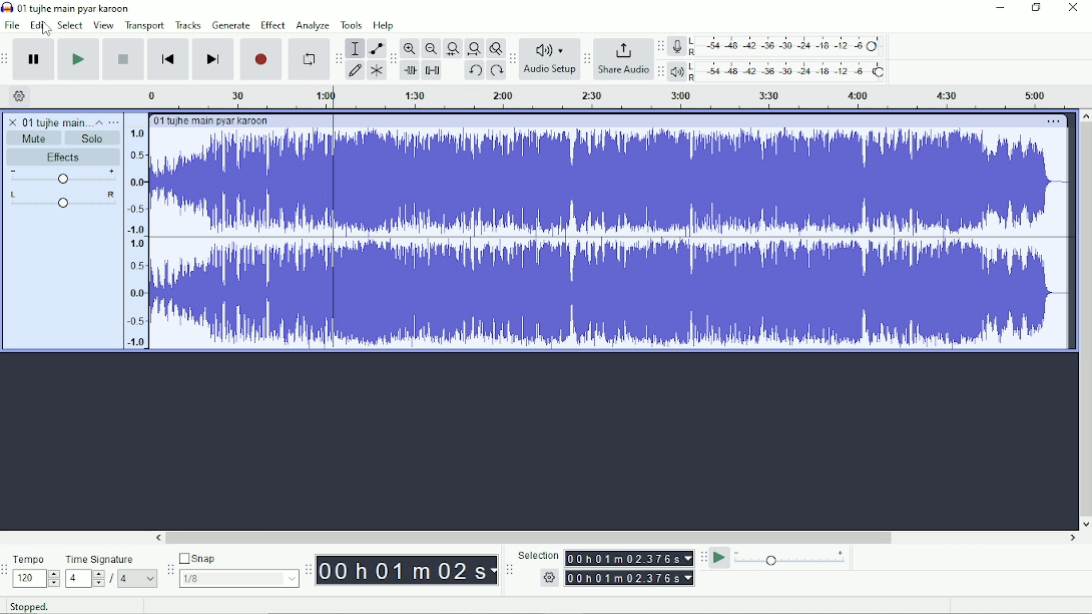  I want to click on Fit project to width, so click(473, 48).